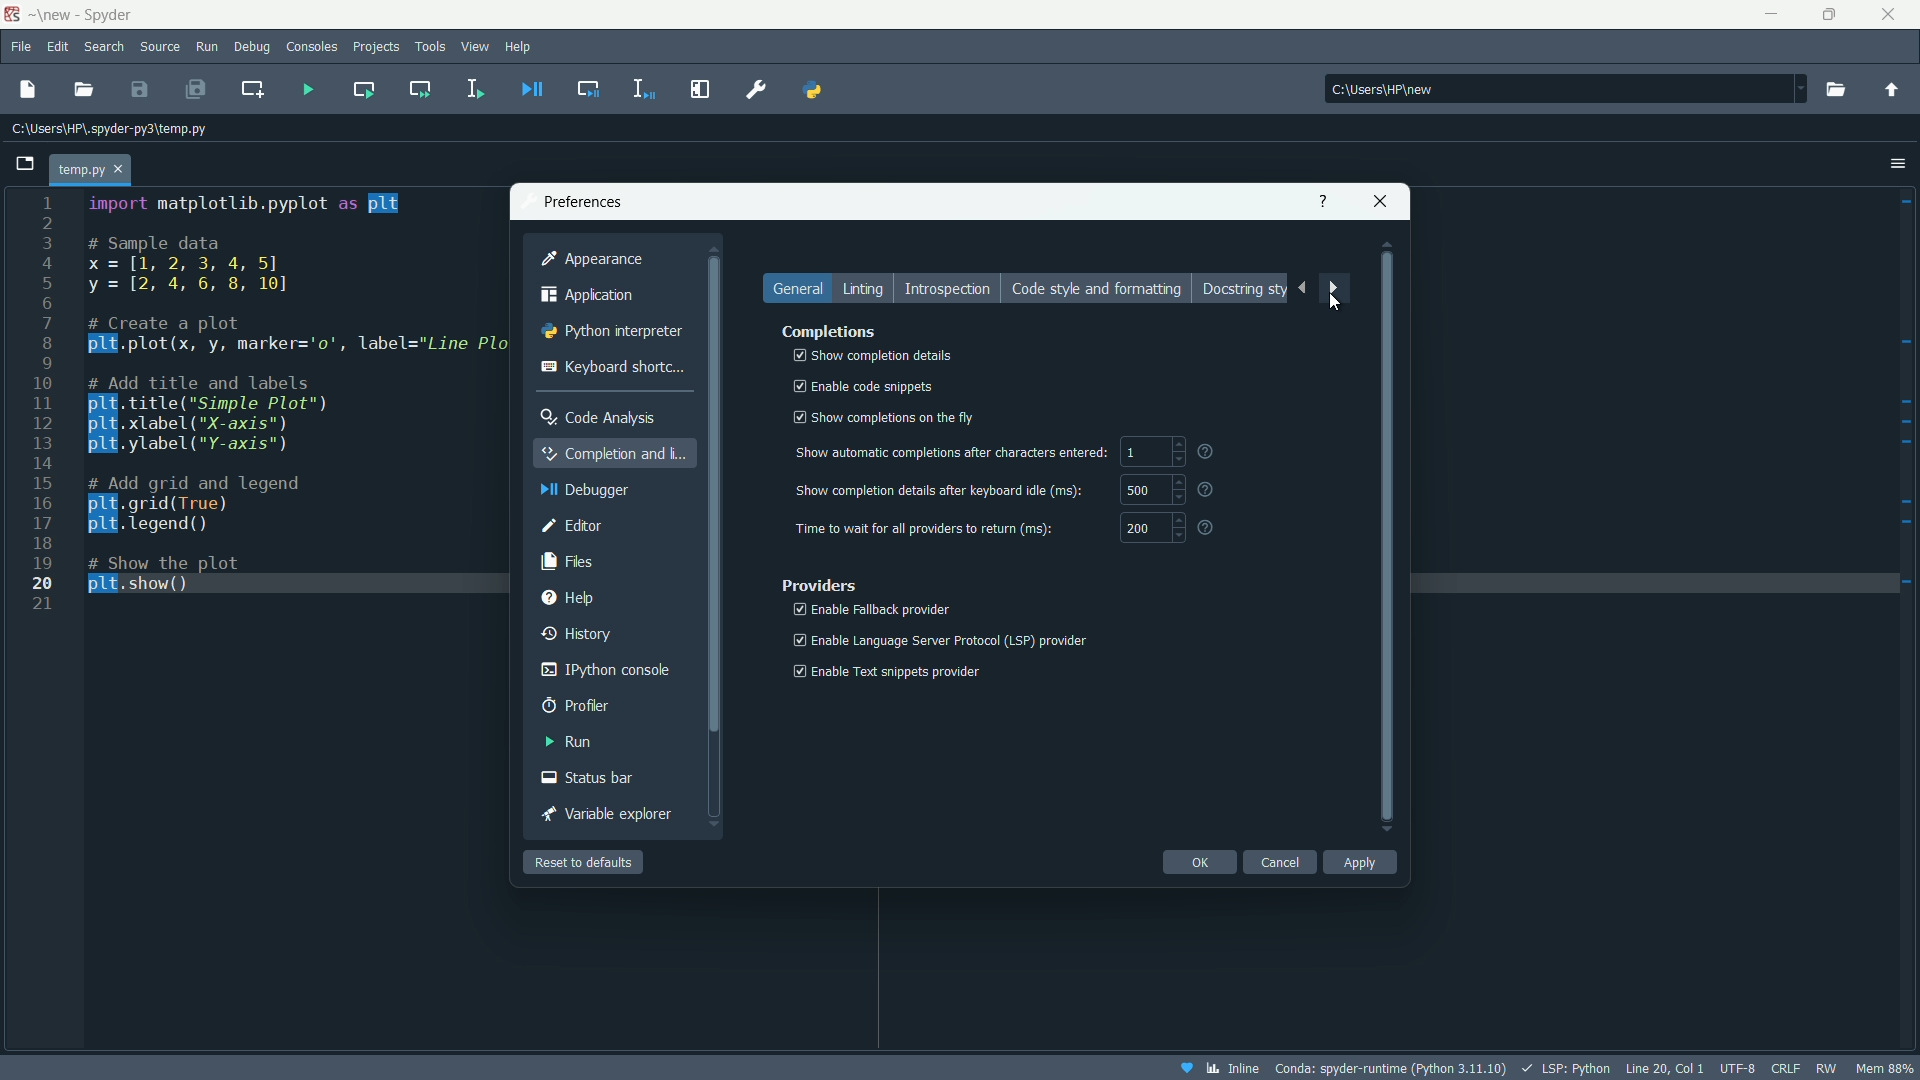 This screenshot has width=1920, height=1080. I want to click on python interpreter, so click(611, 333).